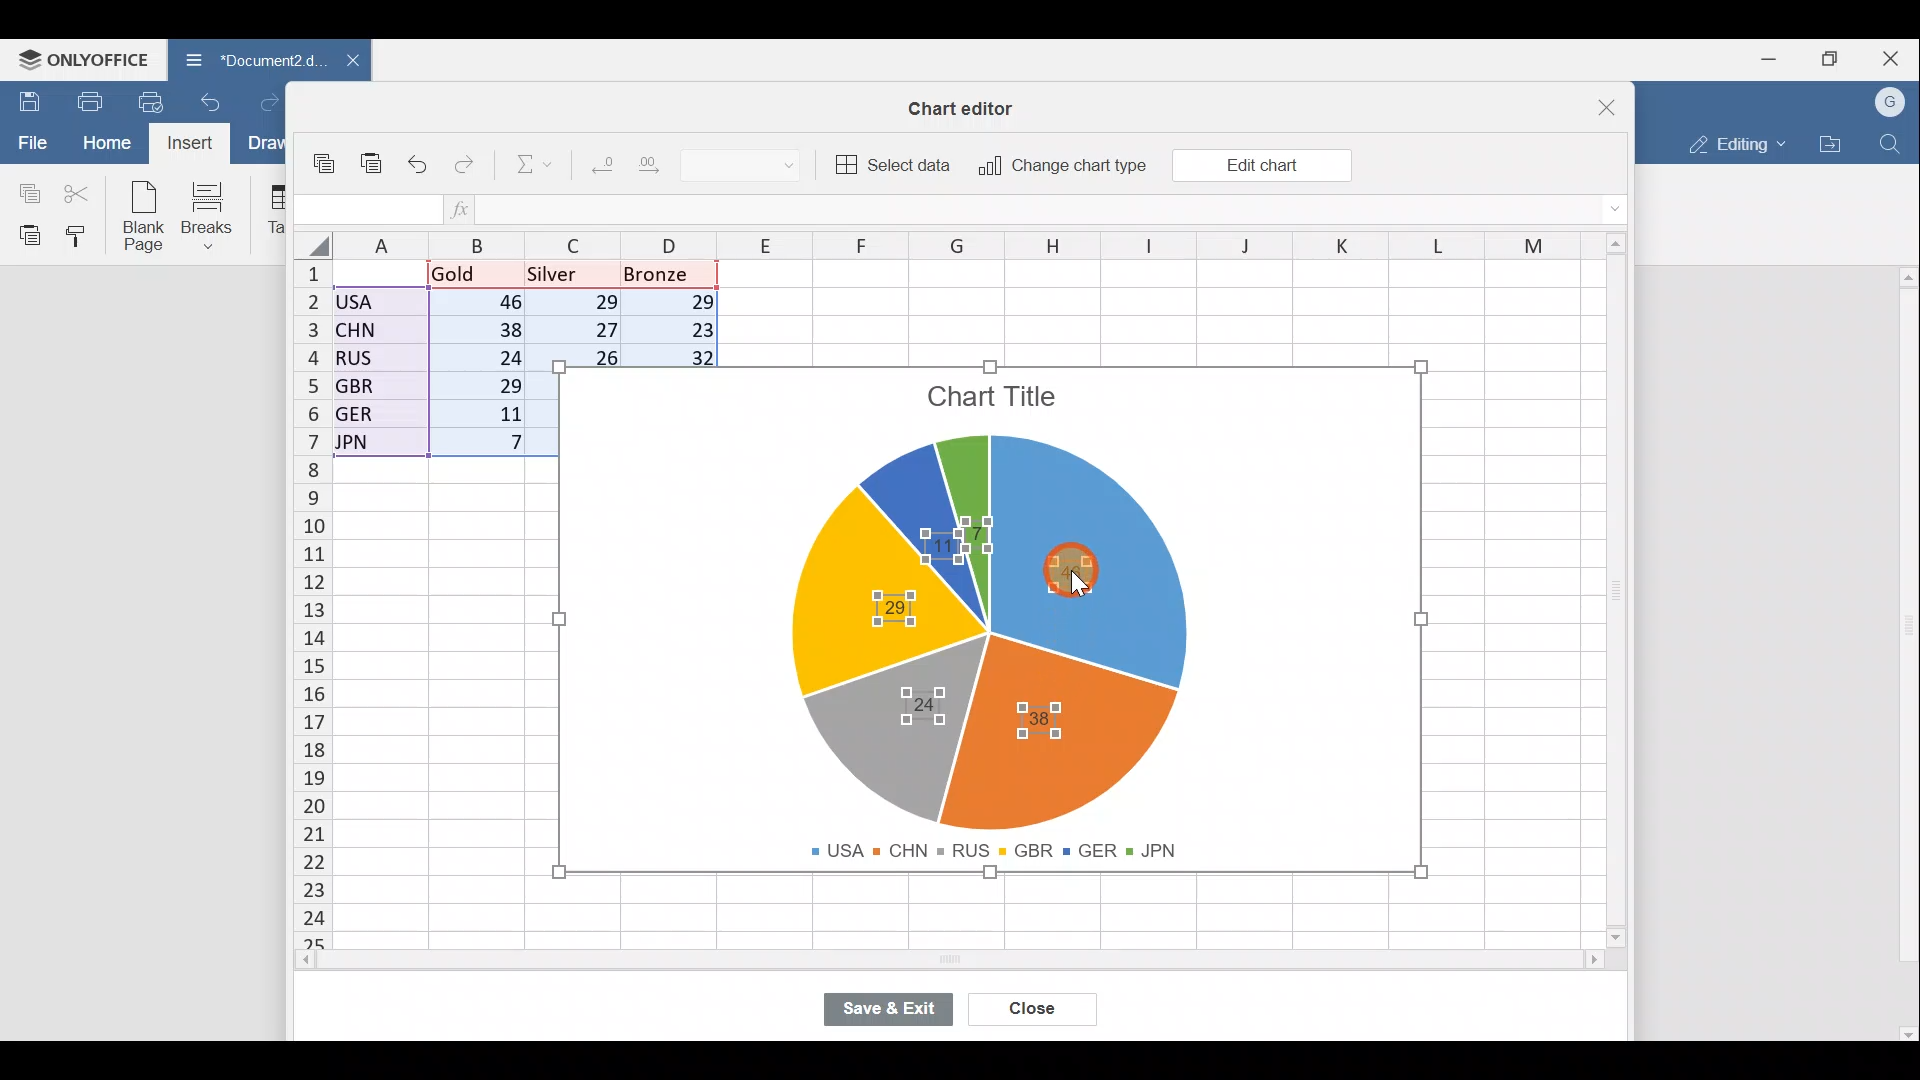 This screenshot has height=1080, width=1920. What do you see at coordinates (216, 108) in the screenshot?
I see `Undo` at bounding box center [216, 108].